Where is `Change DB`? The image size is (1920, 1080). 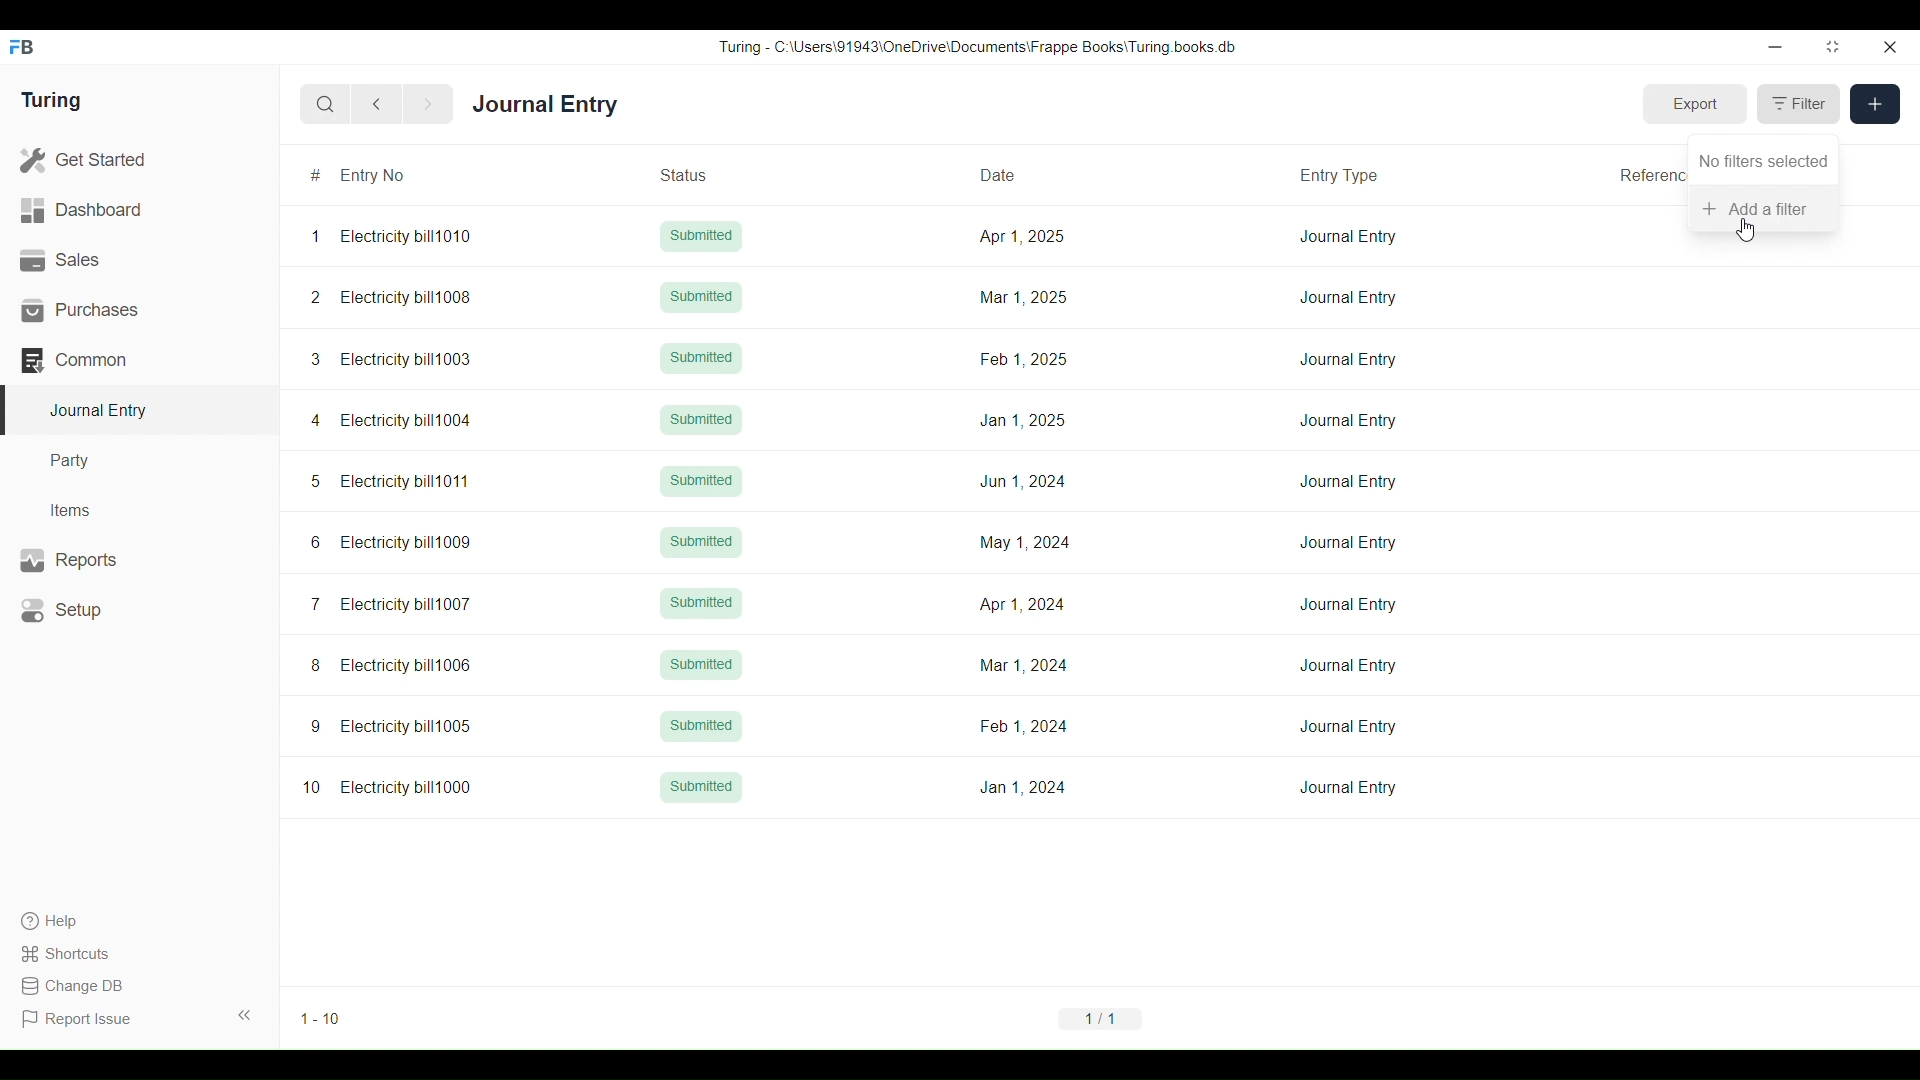
Change DB is located at coordinates (77, 986).